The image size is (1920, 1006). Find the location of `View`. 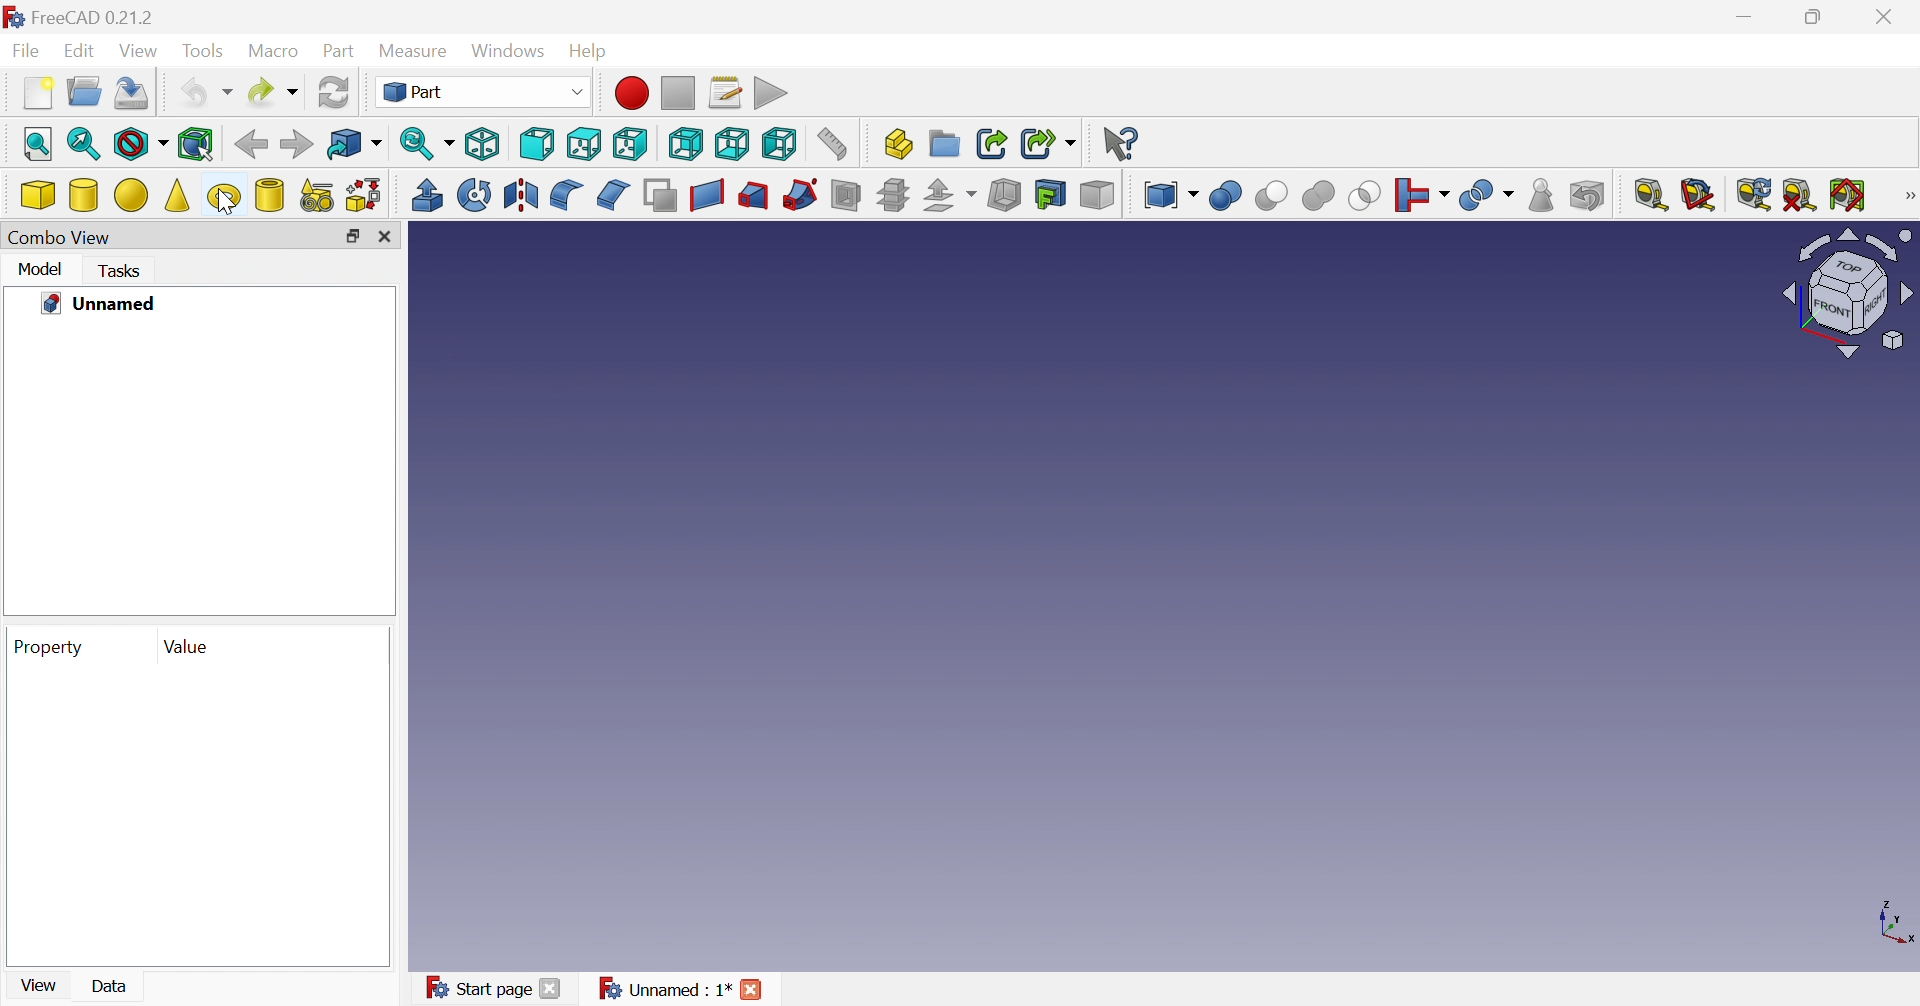

View is located at coordinates (37, 987).